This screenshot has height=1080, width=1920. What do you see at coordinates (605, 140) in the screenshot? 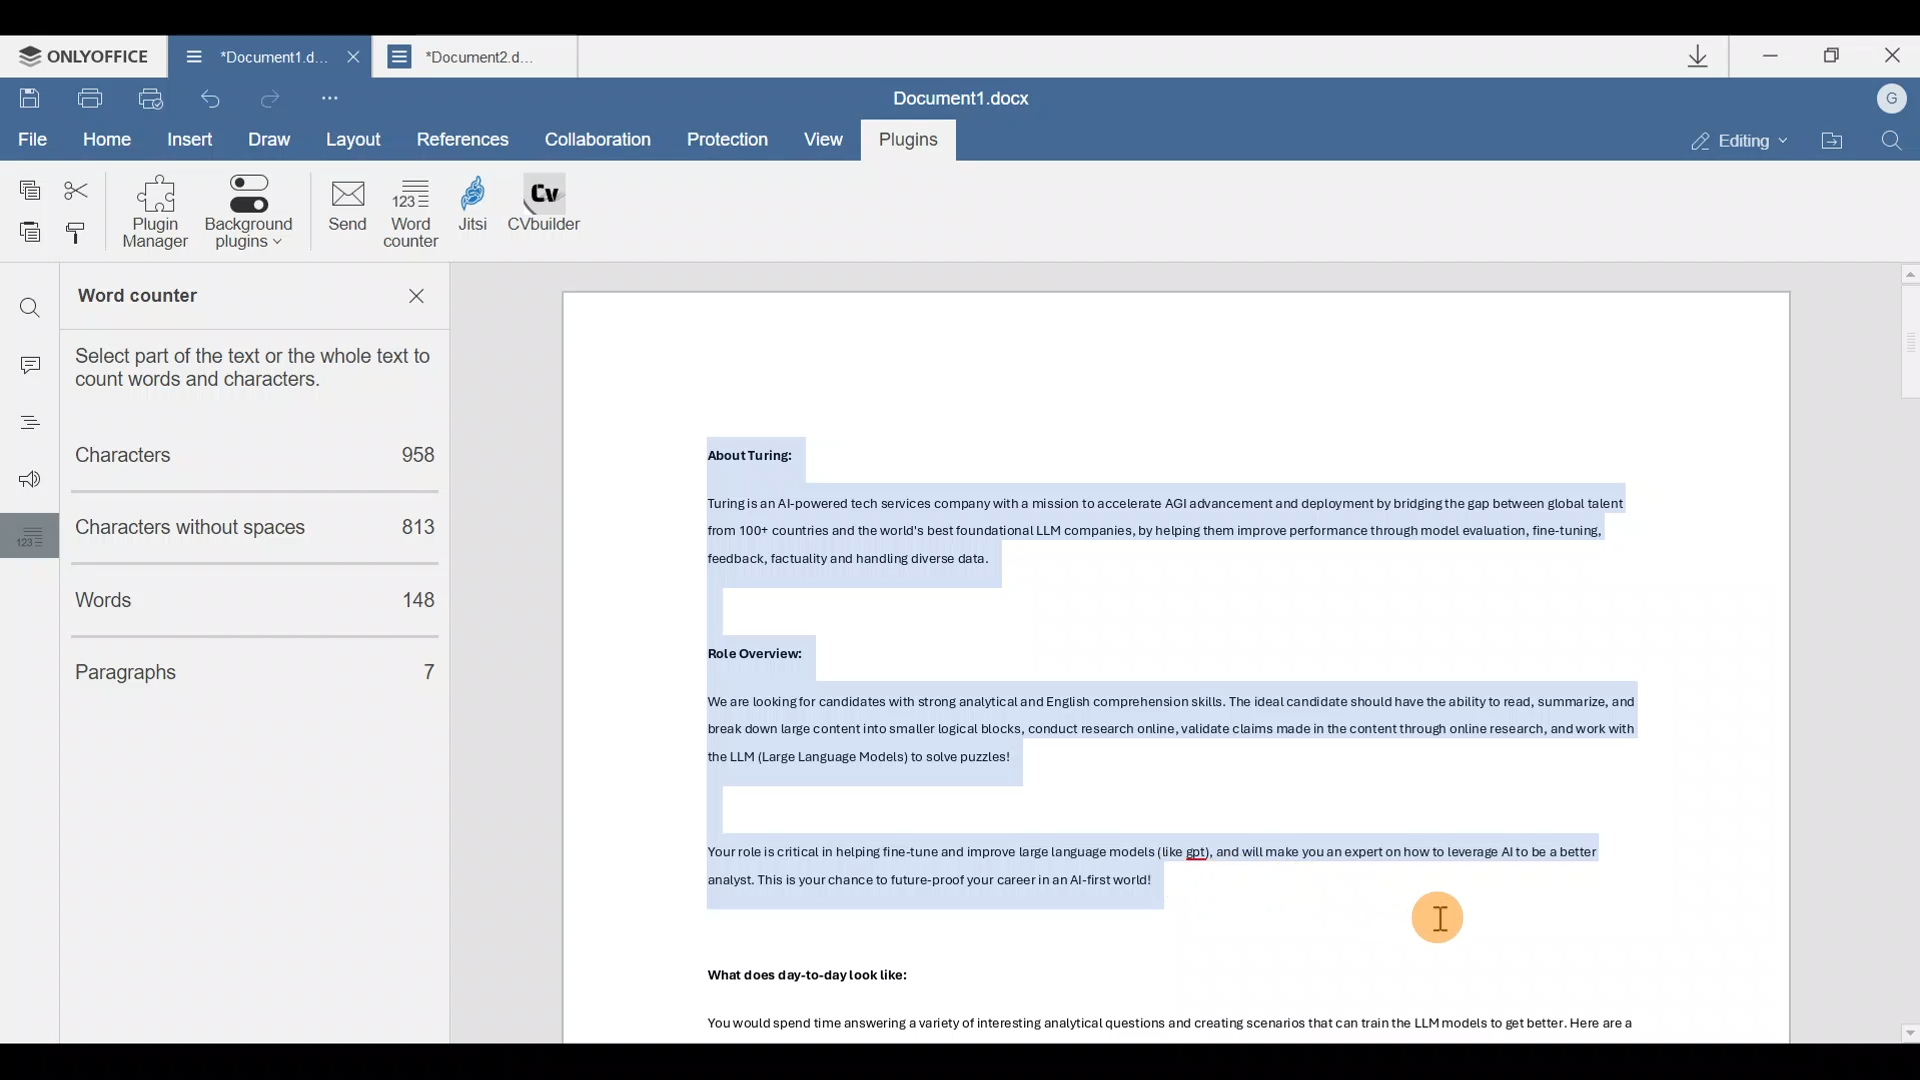
I see `Collaboration` at bounding box center [605, 140].